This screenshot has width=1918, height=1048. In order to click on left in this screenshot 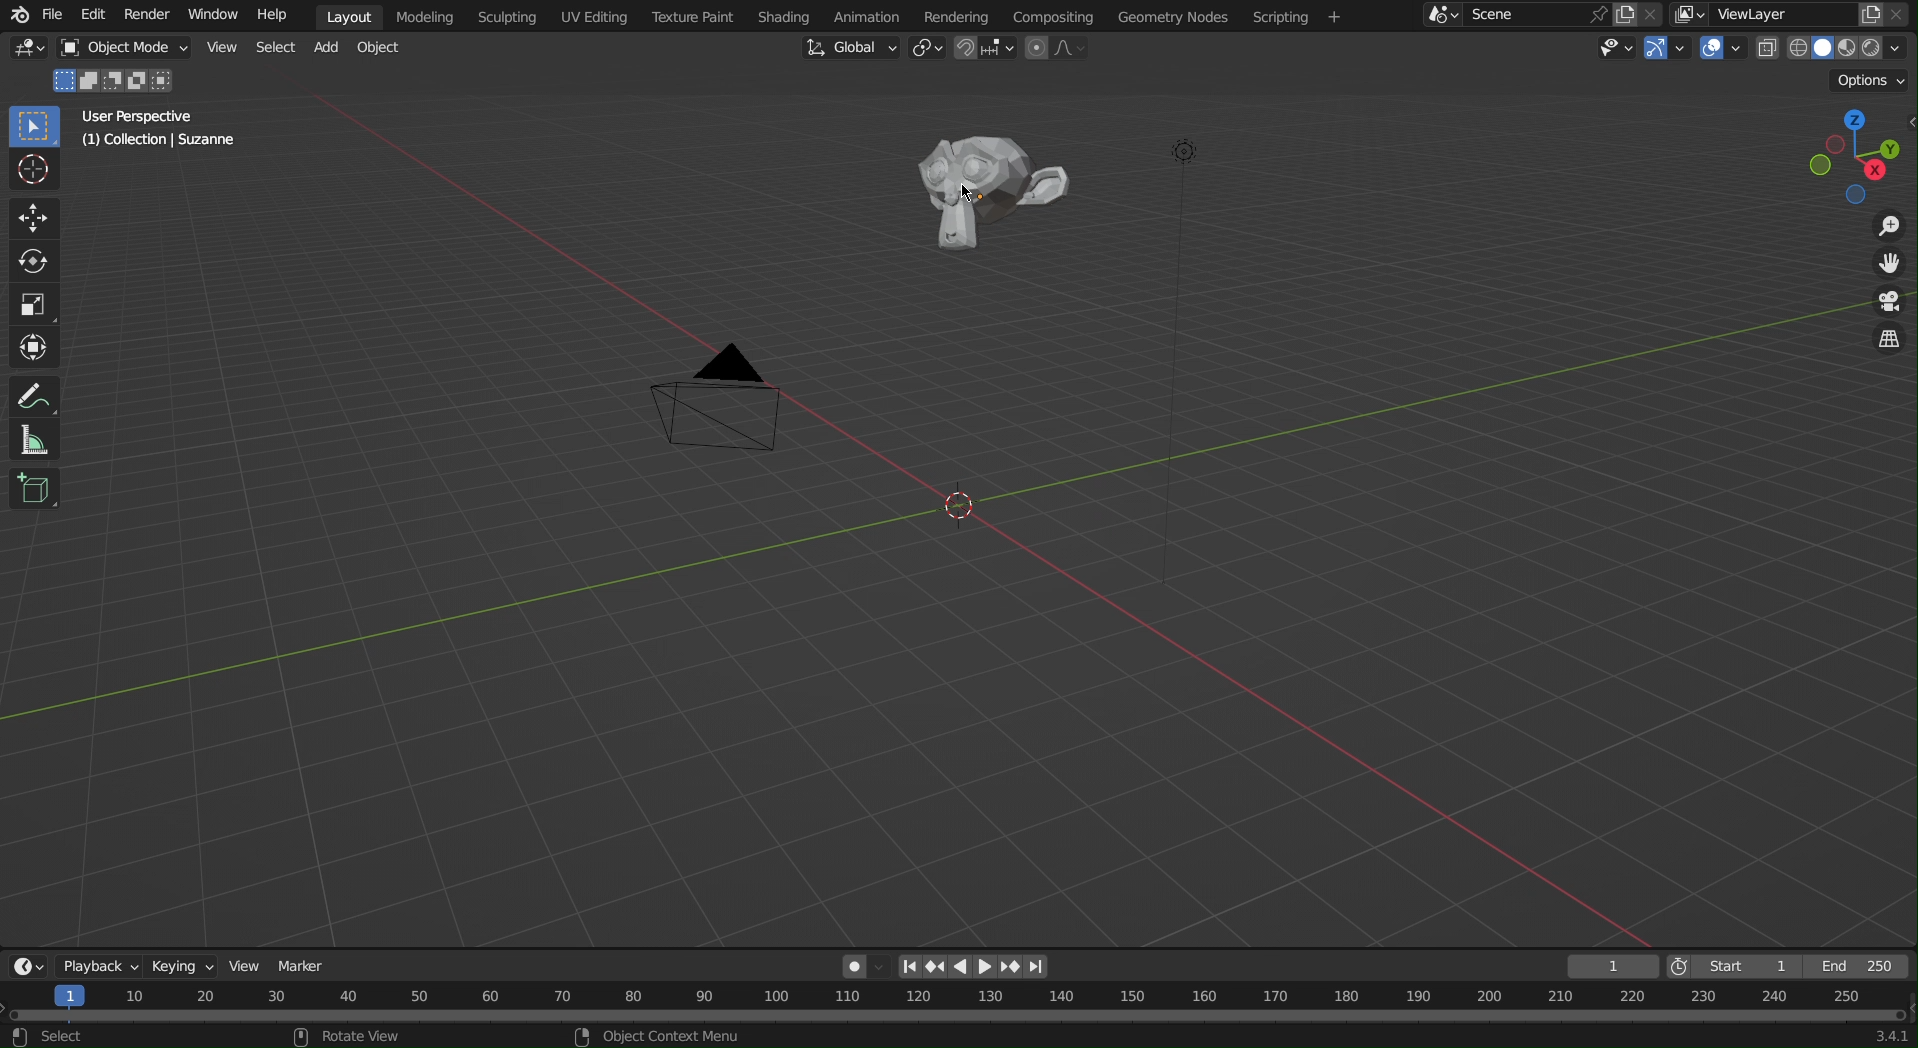, I will do `click(967, 965)`.